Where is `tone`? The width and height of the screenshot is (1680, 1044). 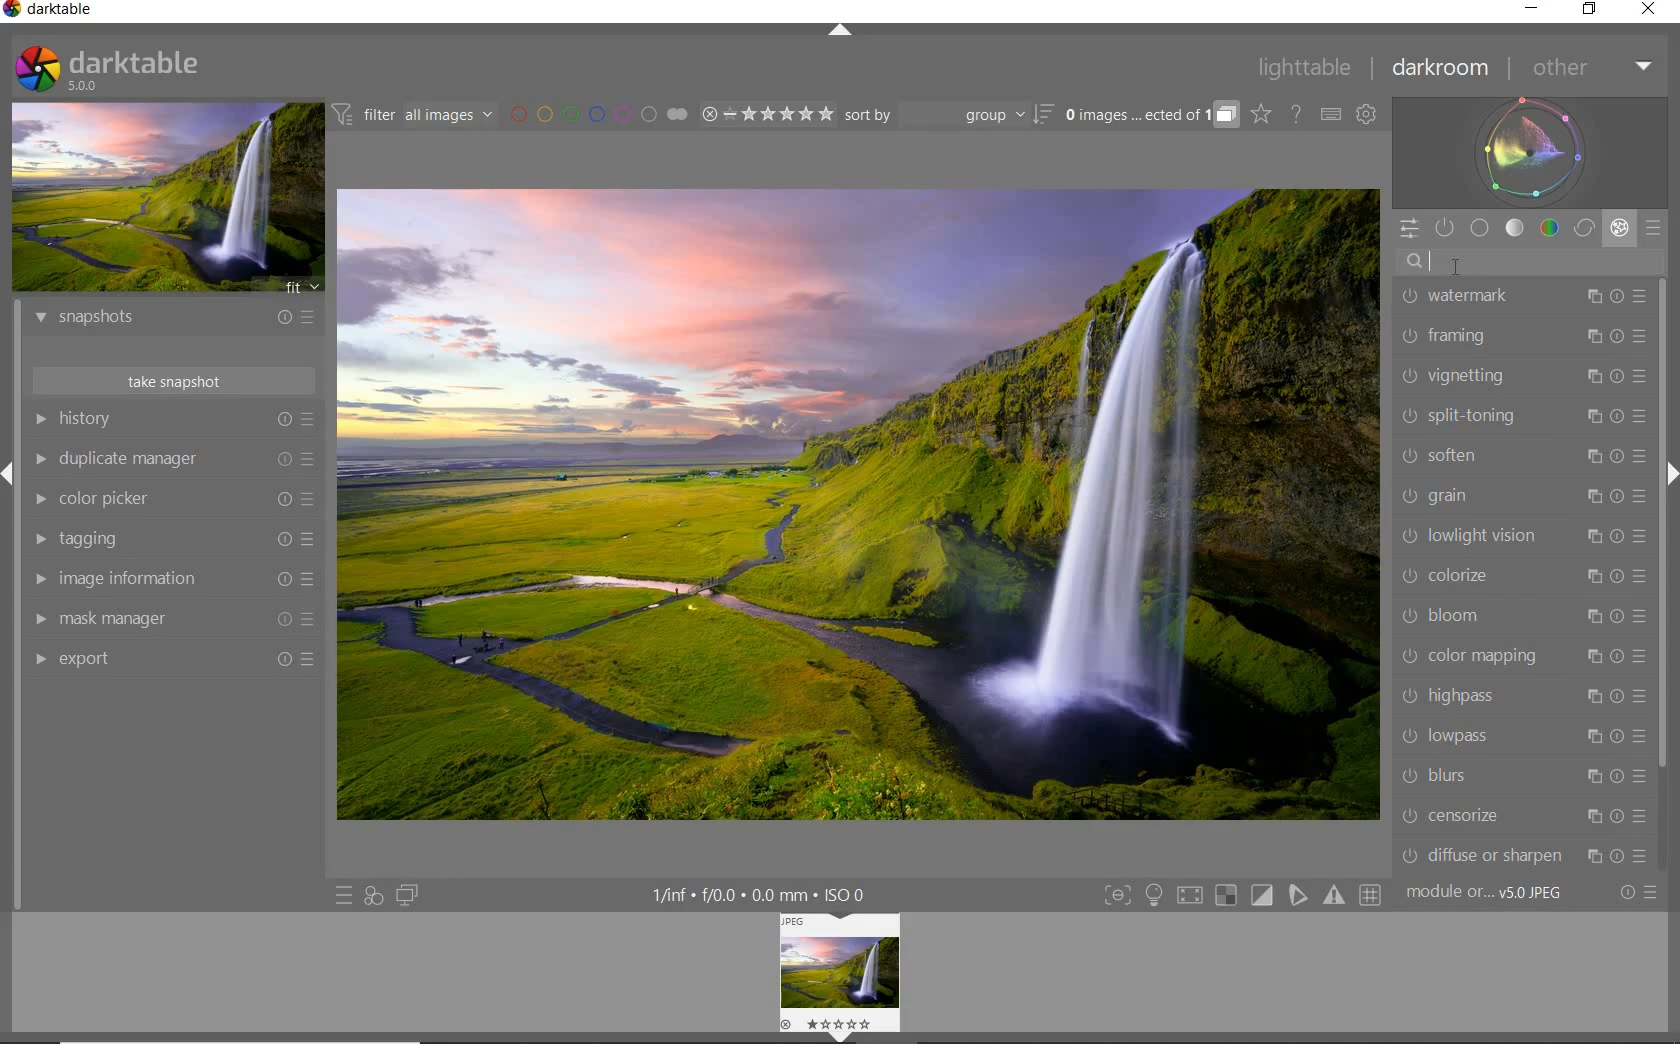
tone is located at coordinates (1515, 228).